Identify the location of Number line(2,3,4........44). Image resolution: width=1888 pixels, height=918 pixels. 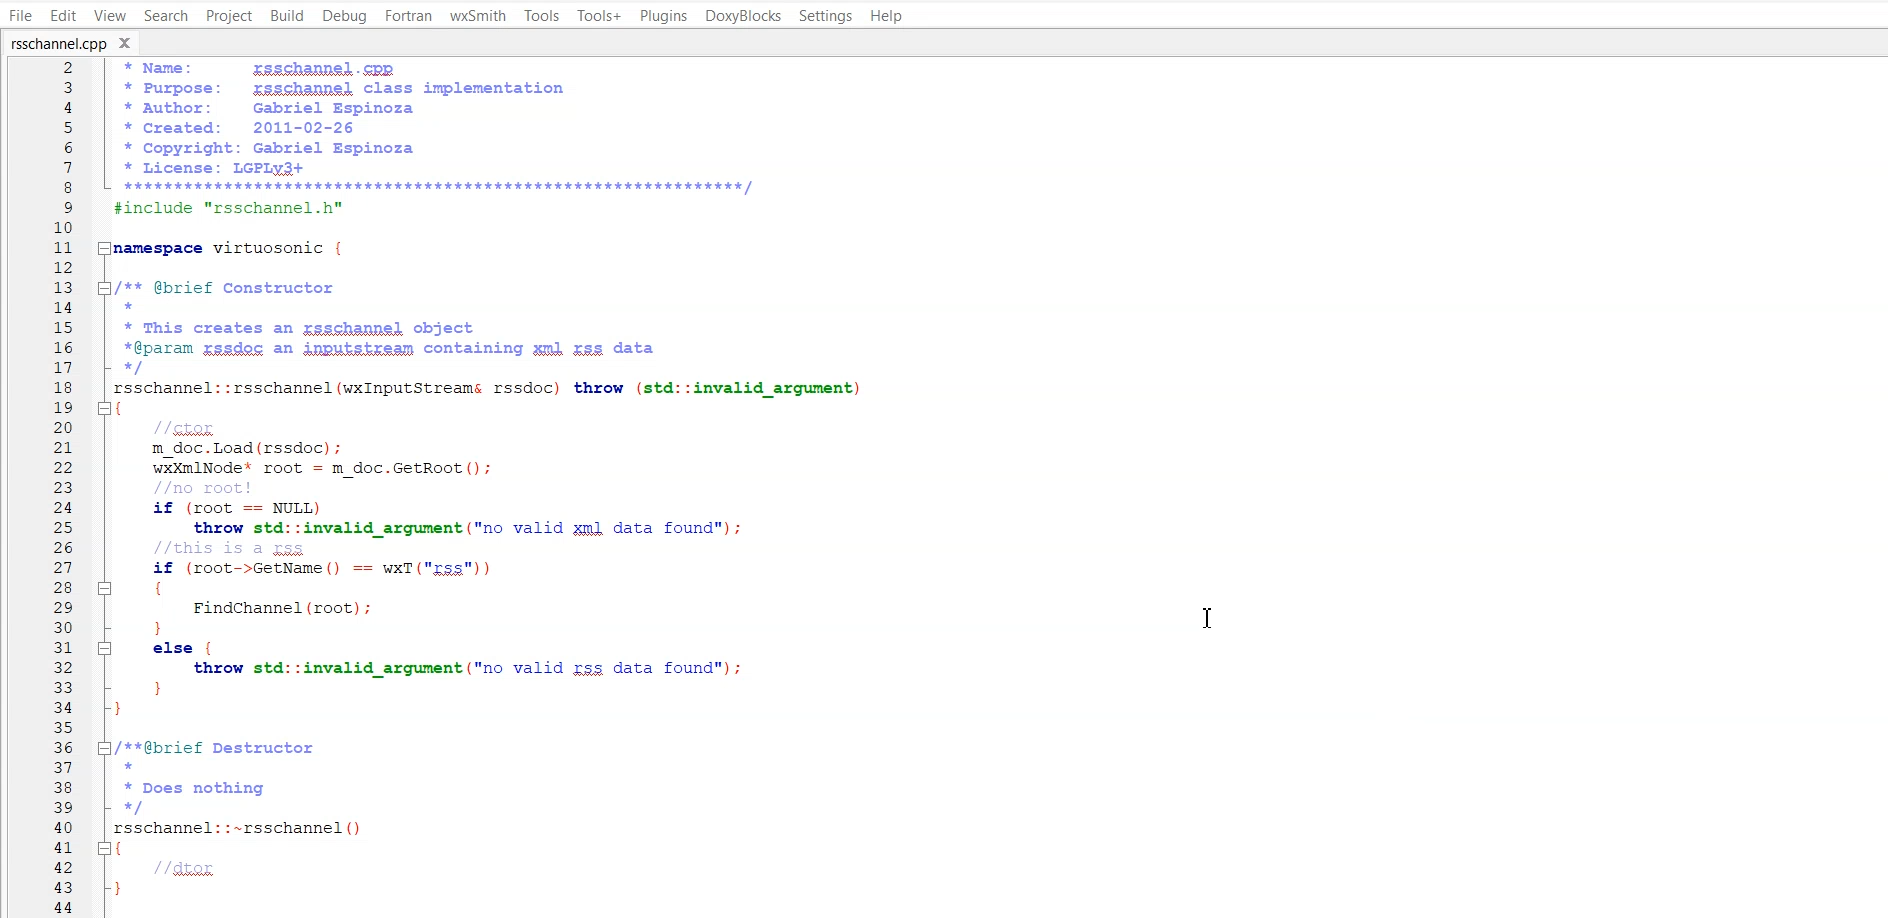
(64, 488).